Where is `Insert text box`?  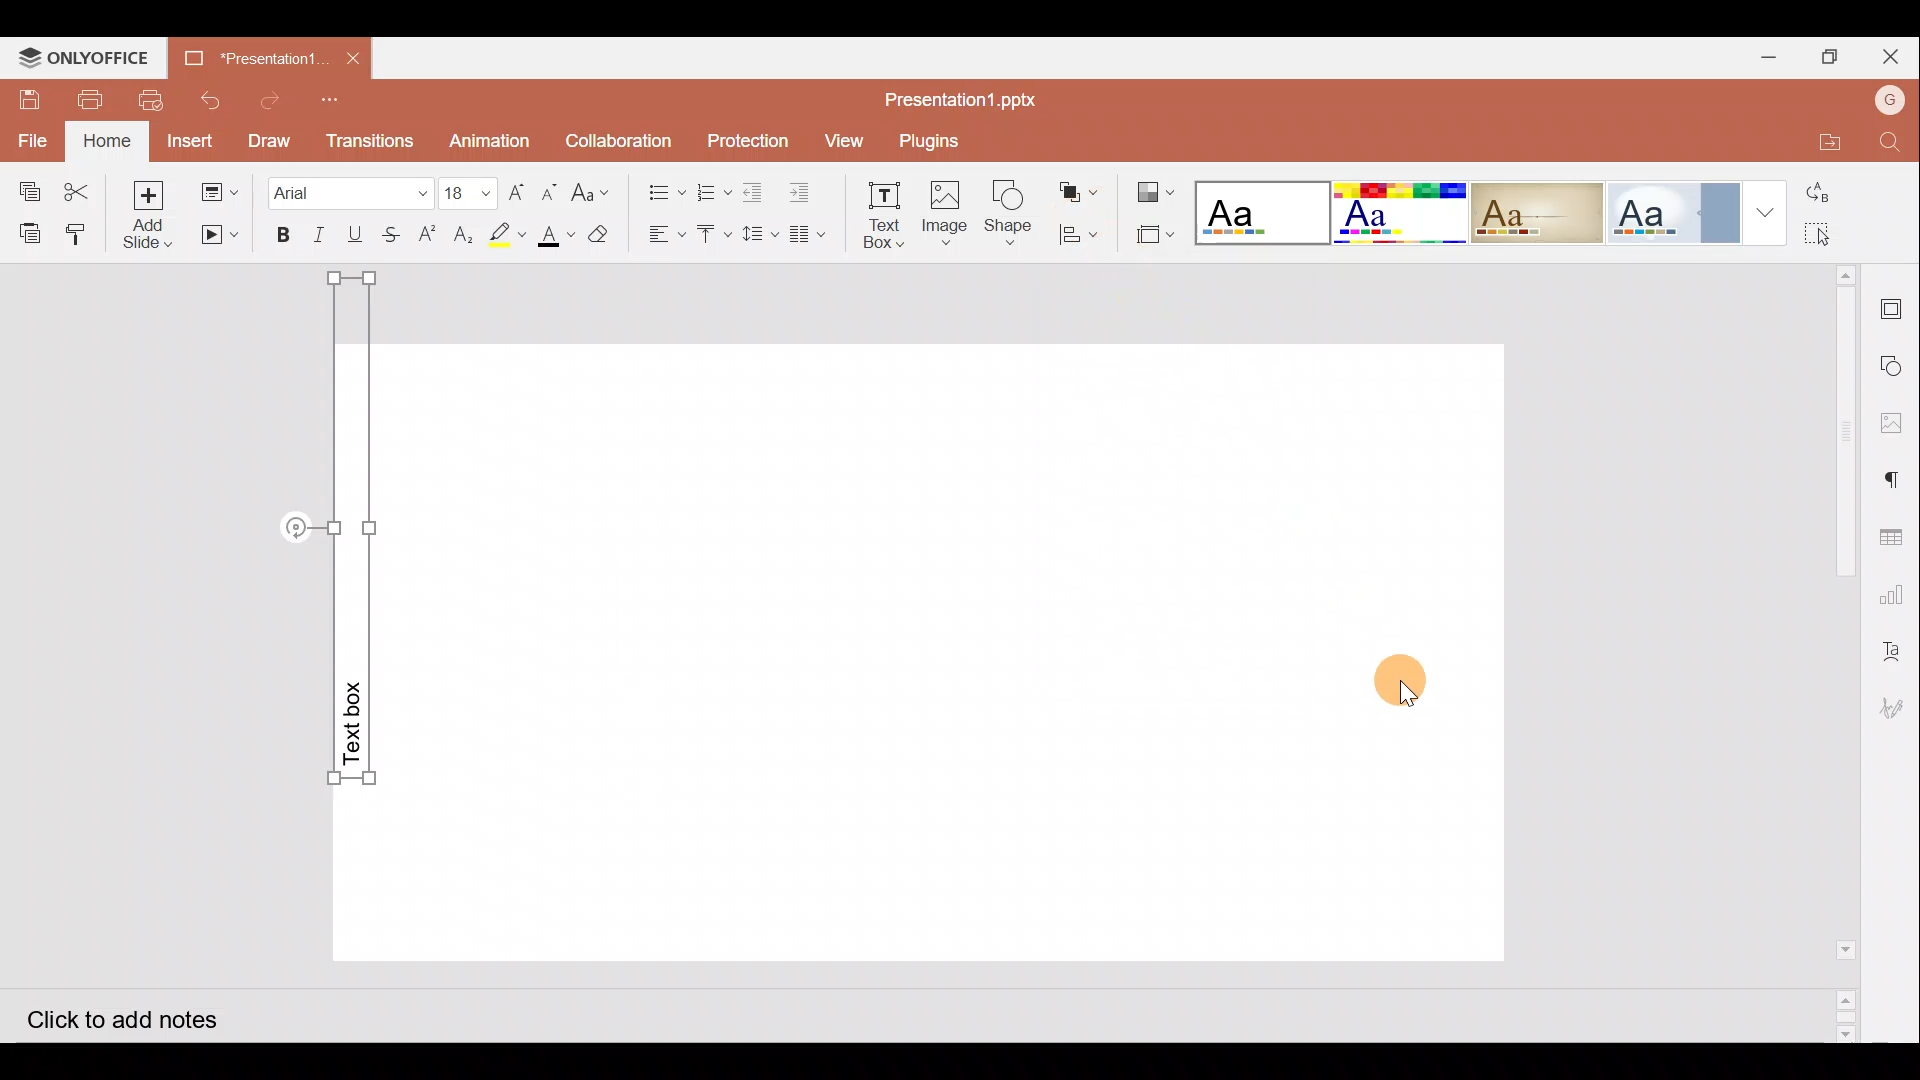
Insert text box is located at coordinates (880, 215).